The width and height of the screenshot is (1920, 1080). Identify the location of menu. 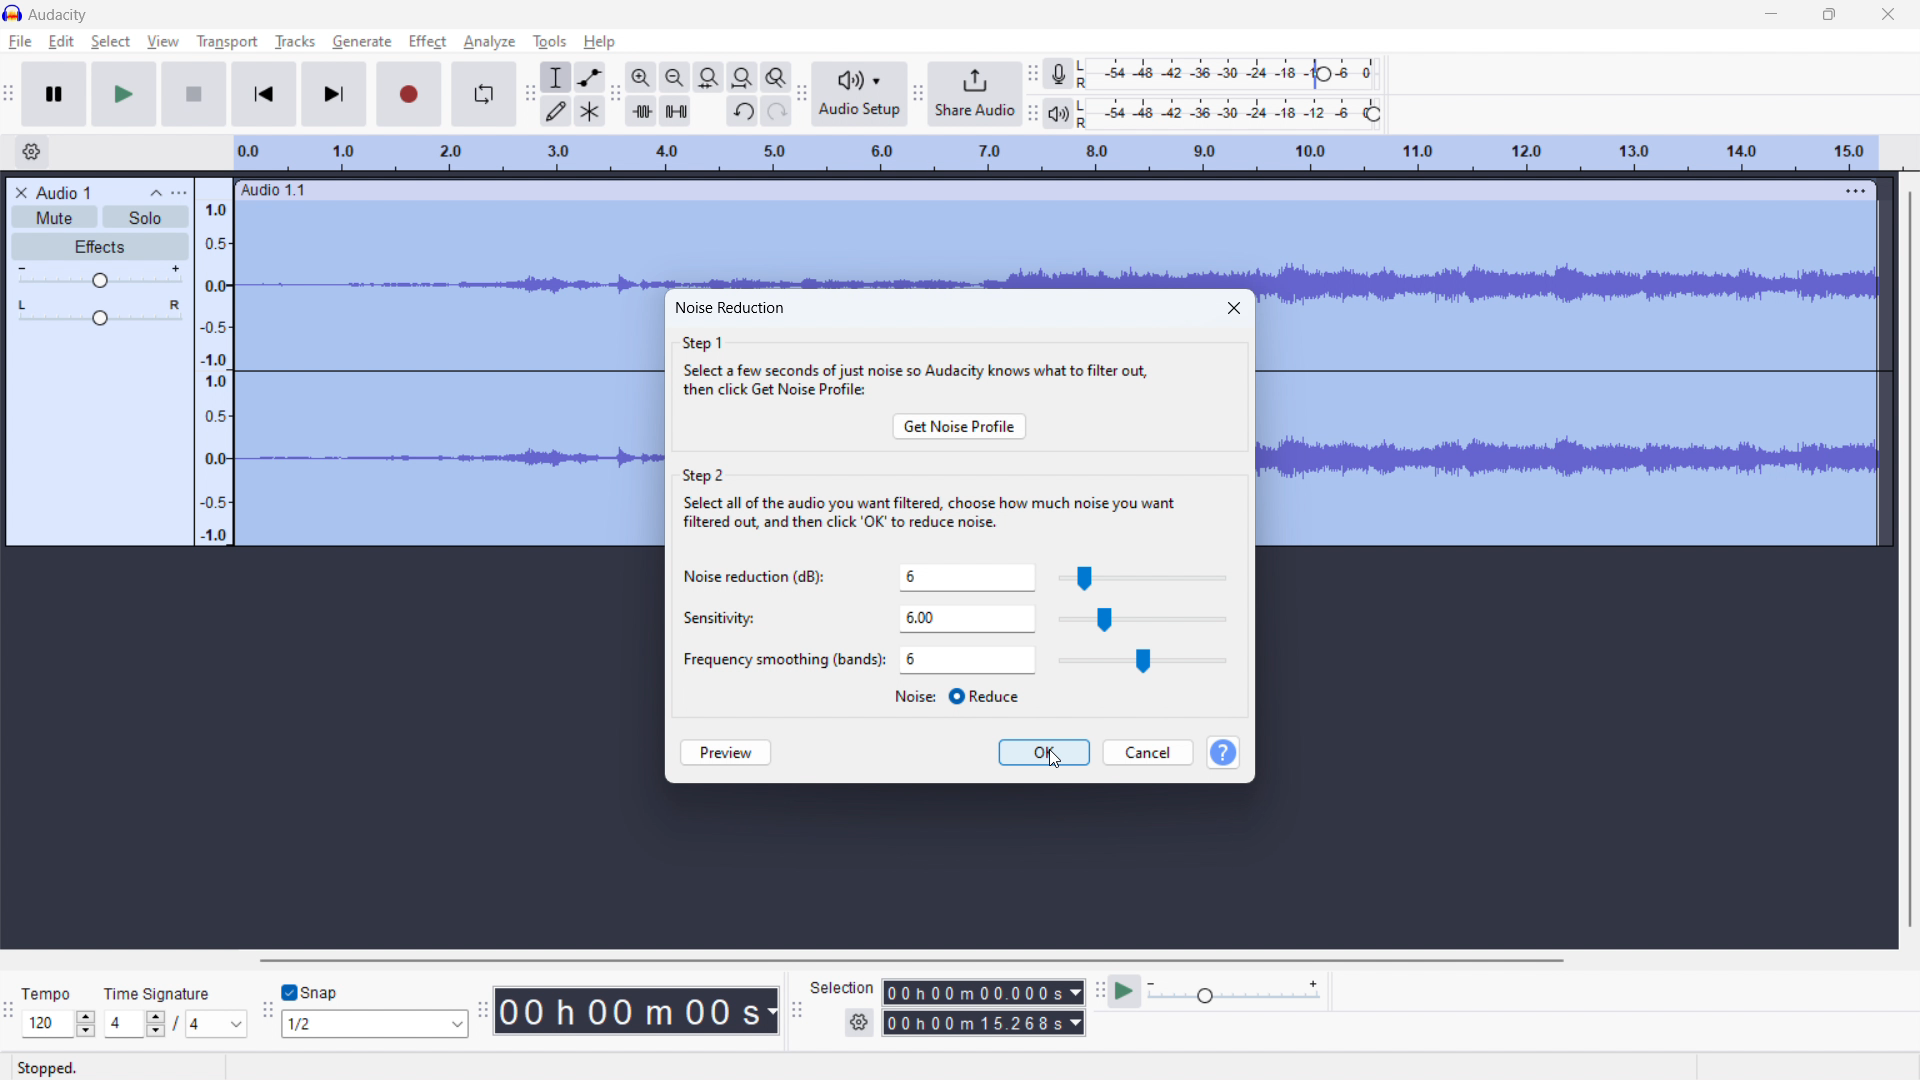
(1853, 191).